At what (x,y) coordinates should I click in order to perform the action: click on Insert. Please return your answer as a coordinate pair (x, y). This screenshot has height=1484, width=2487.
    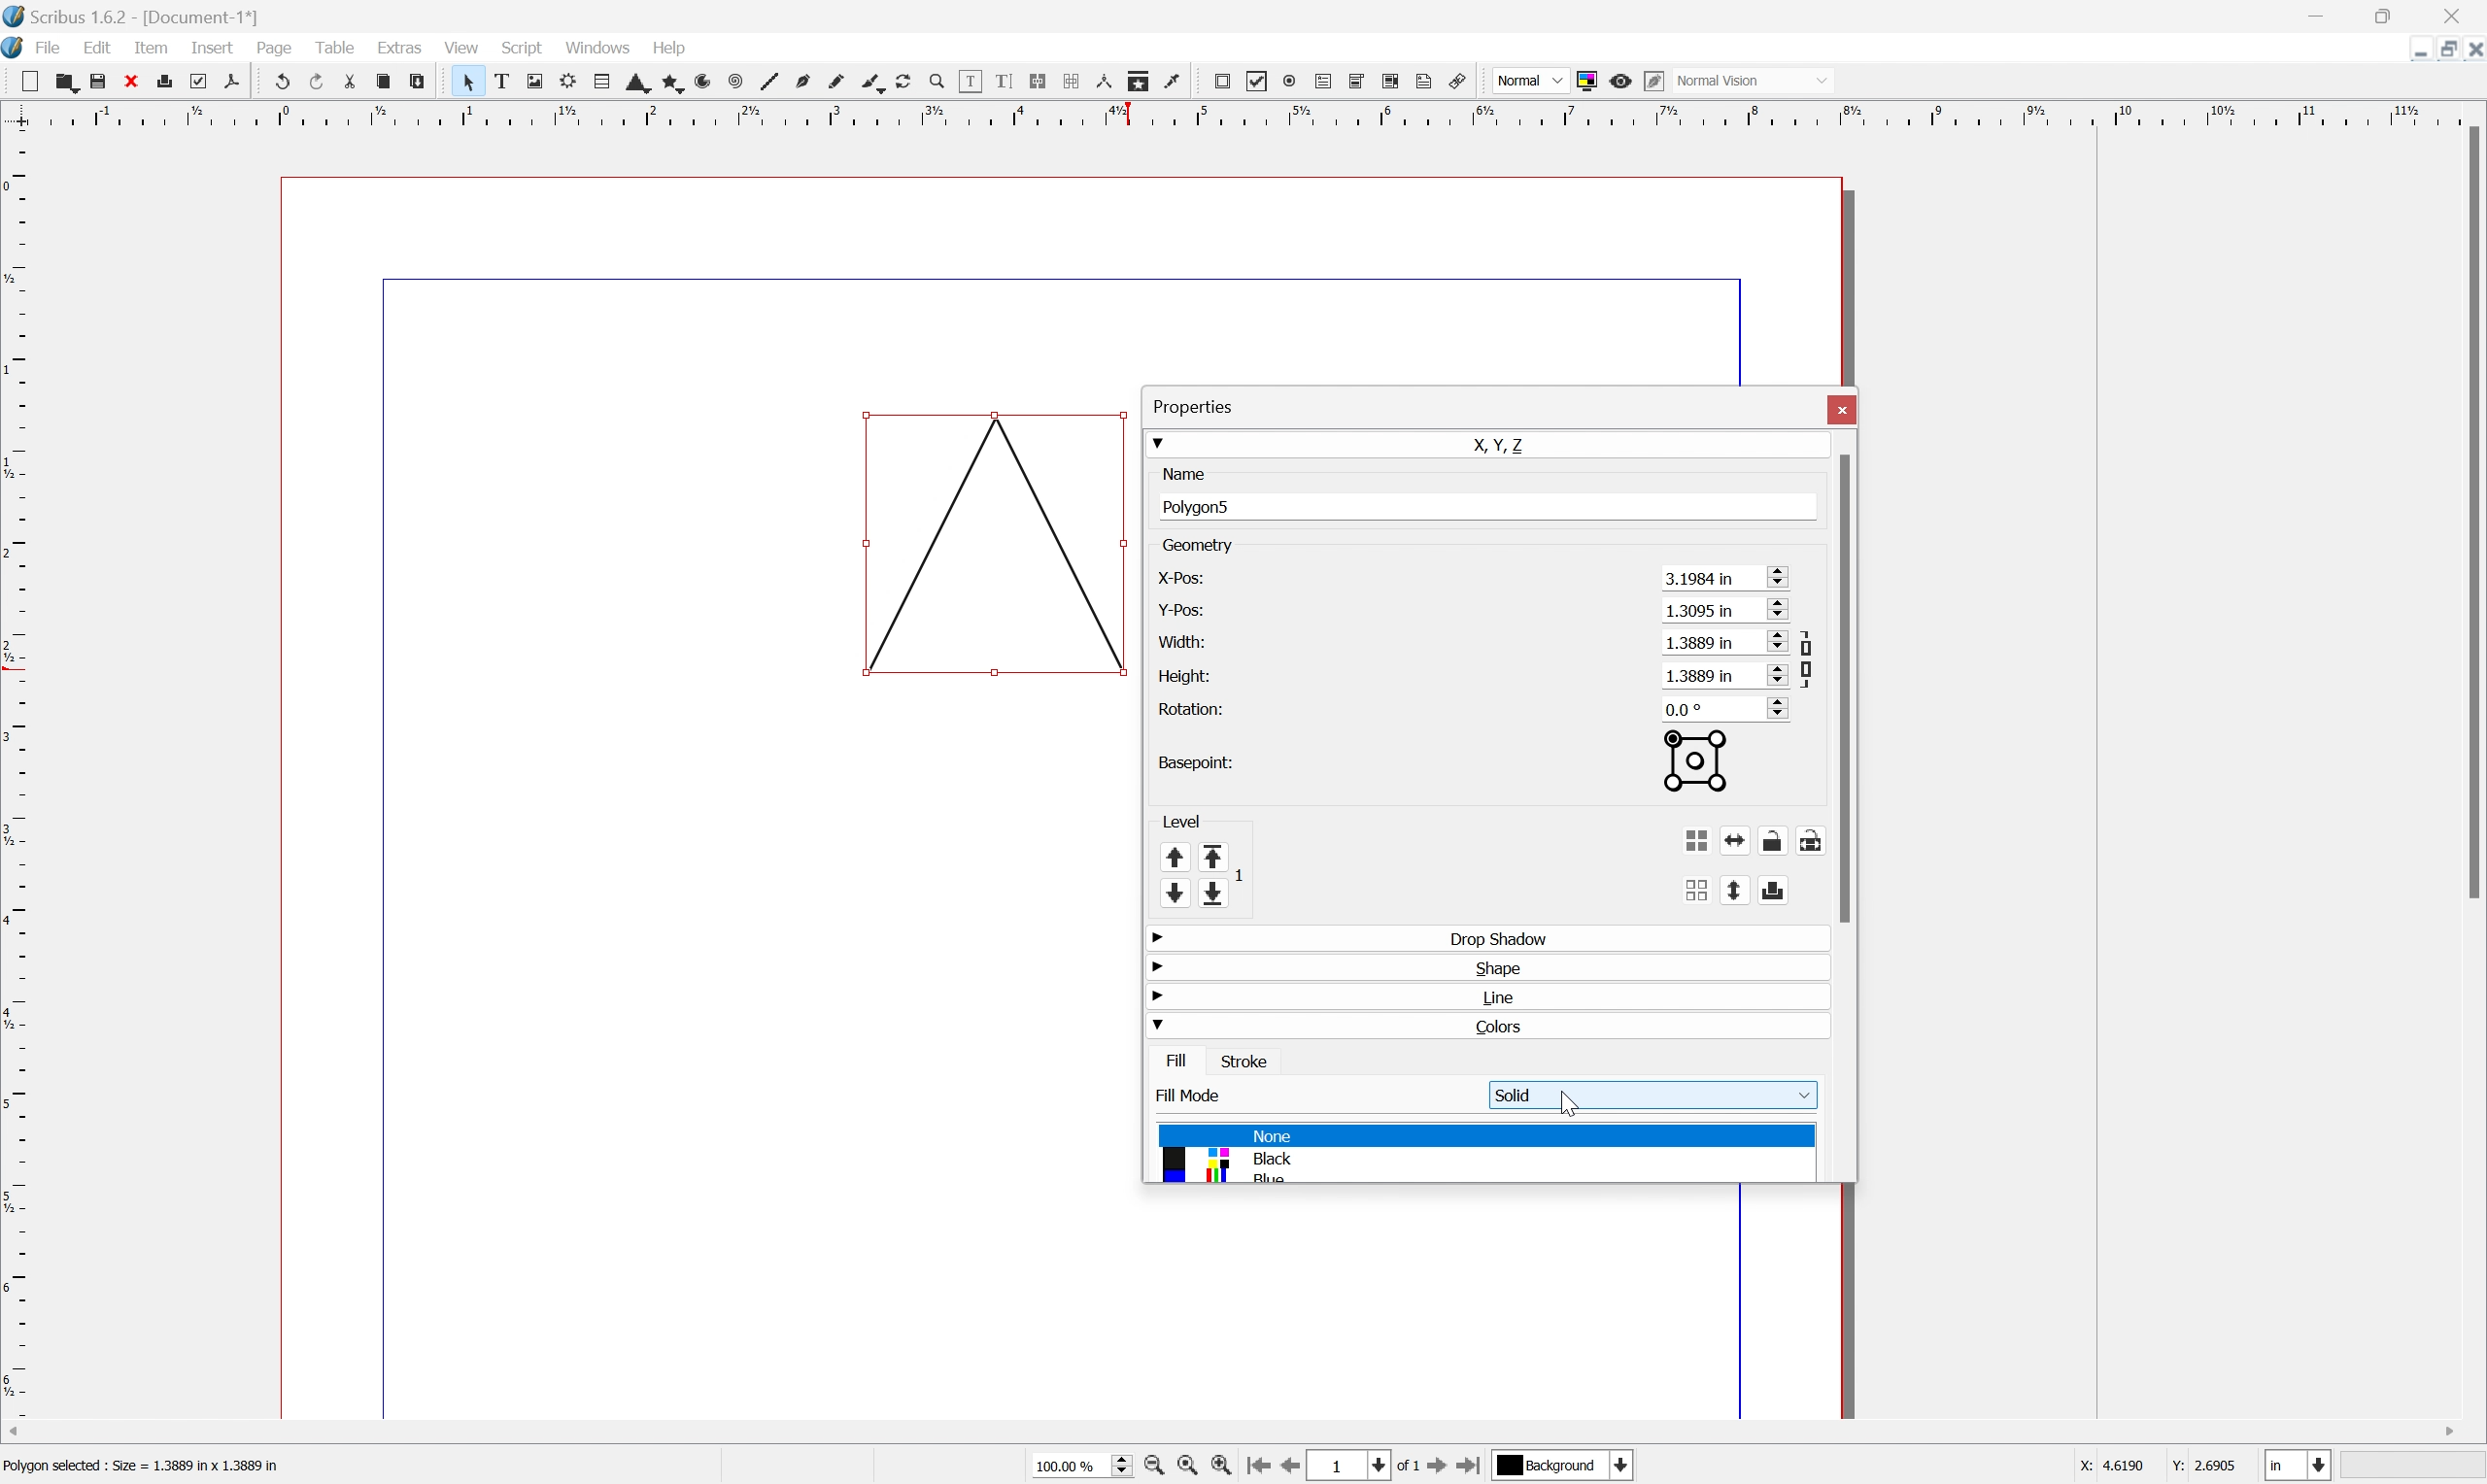
    Looking at the image, I should click on (213, 48).